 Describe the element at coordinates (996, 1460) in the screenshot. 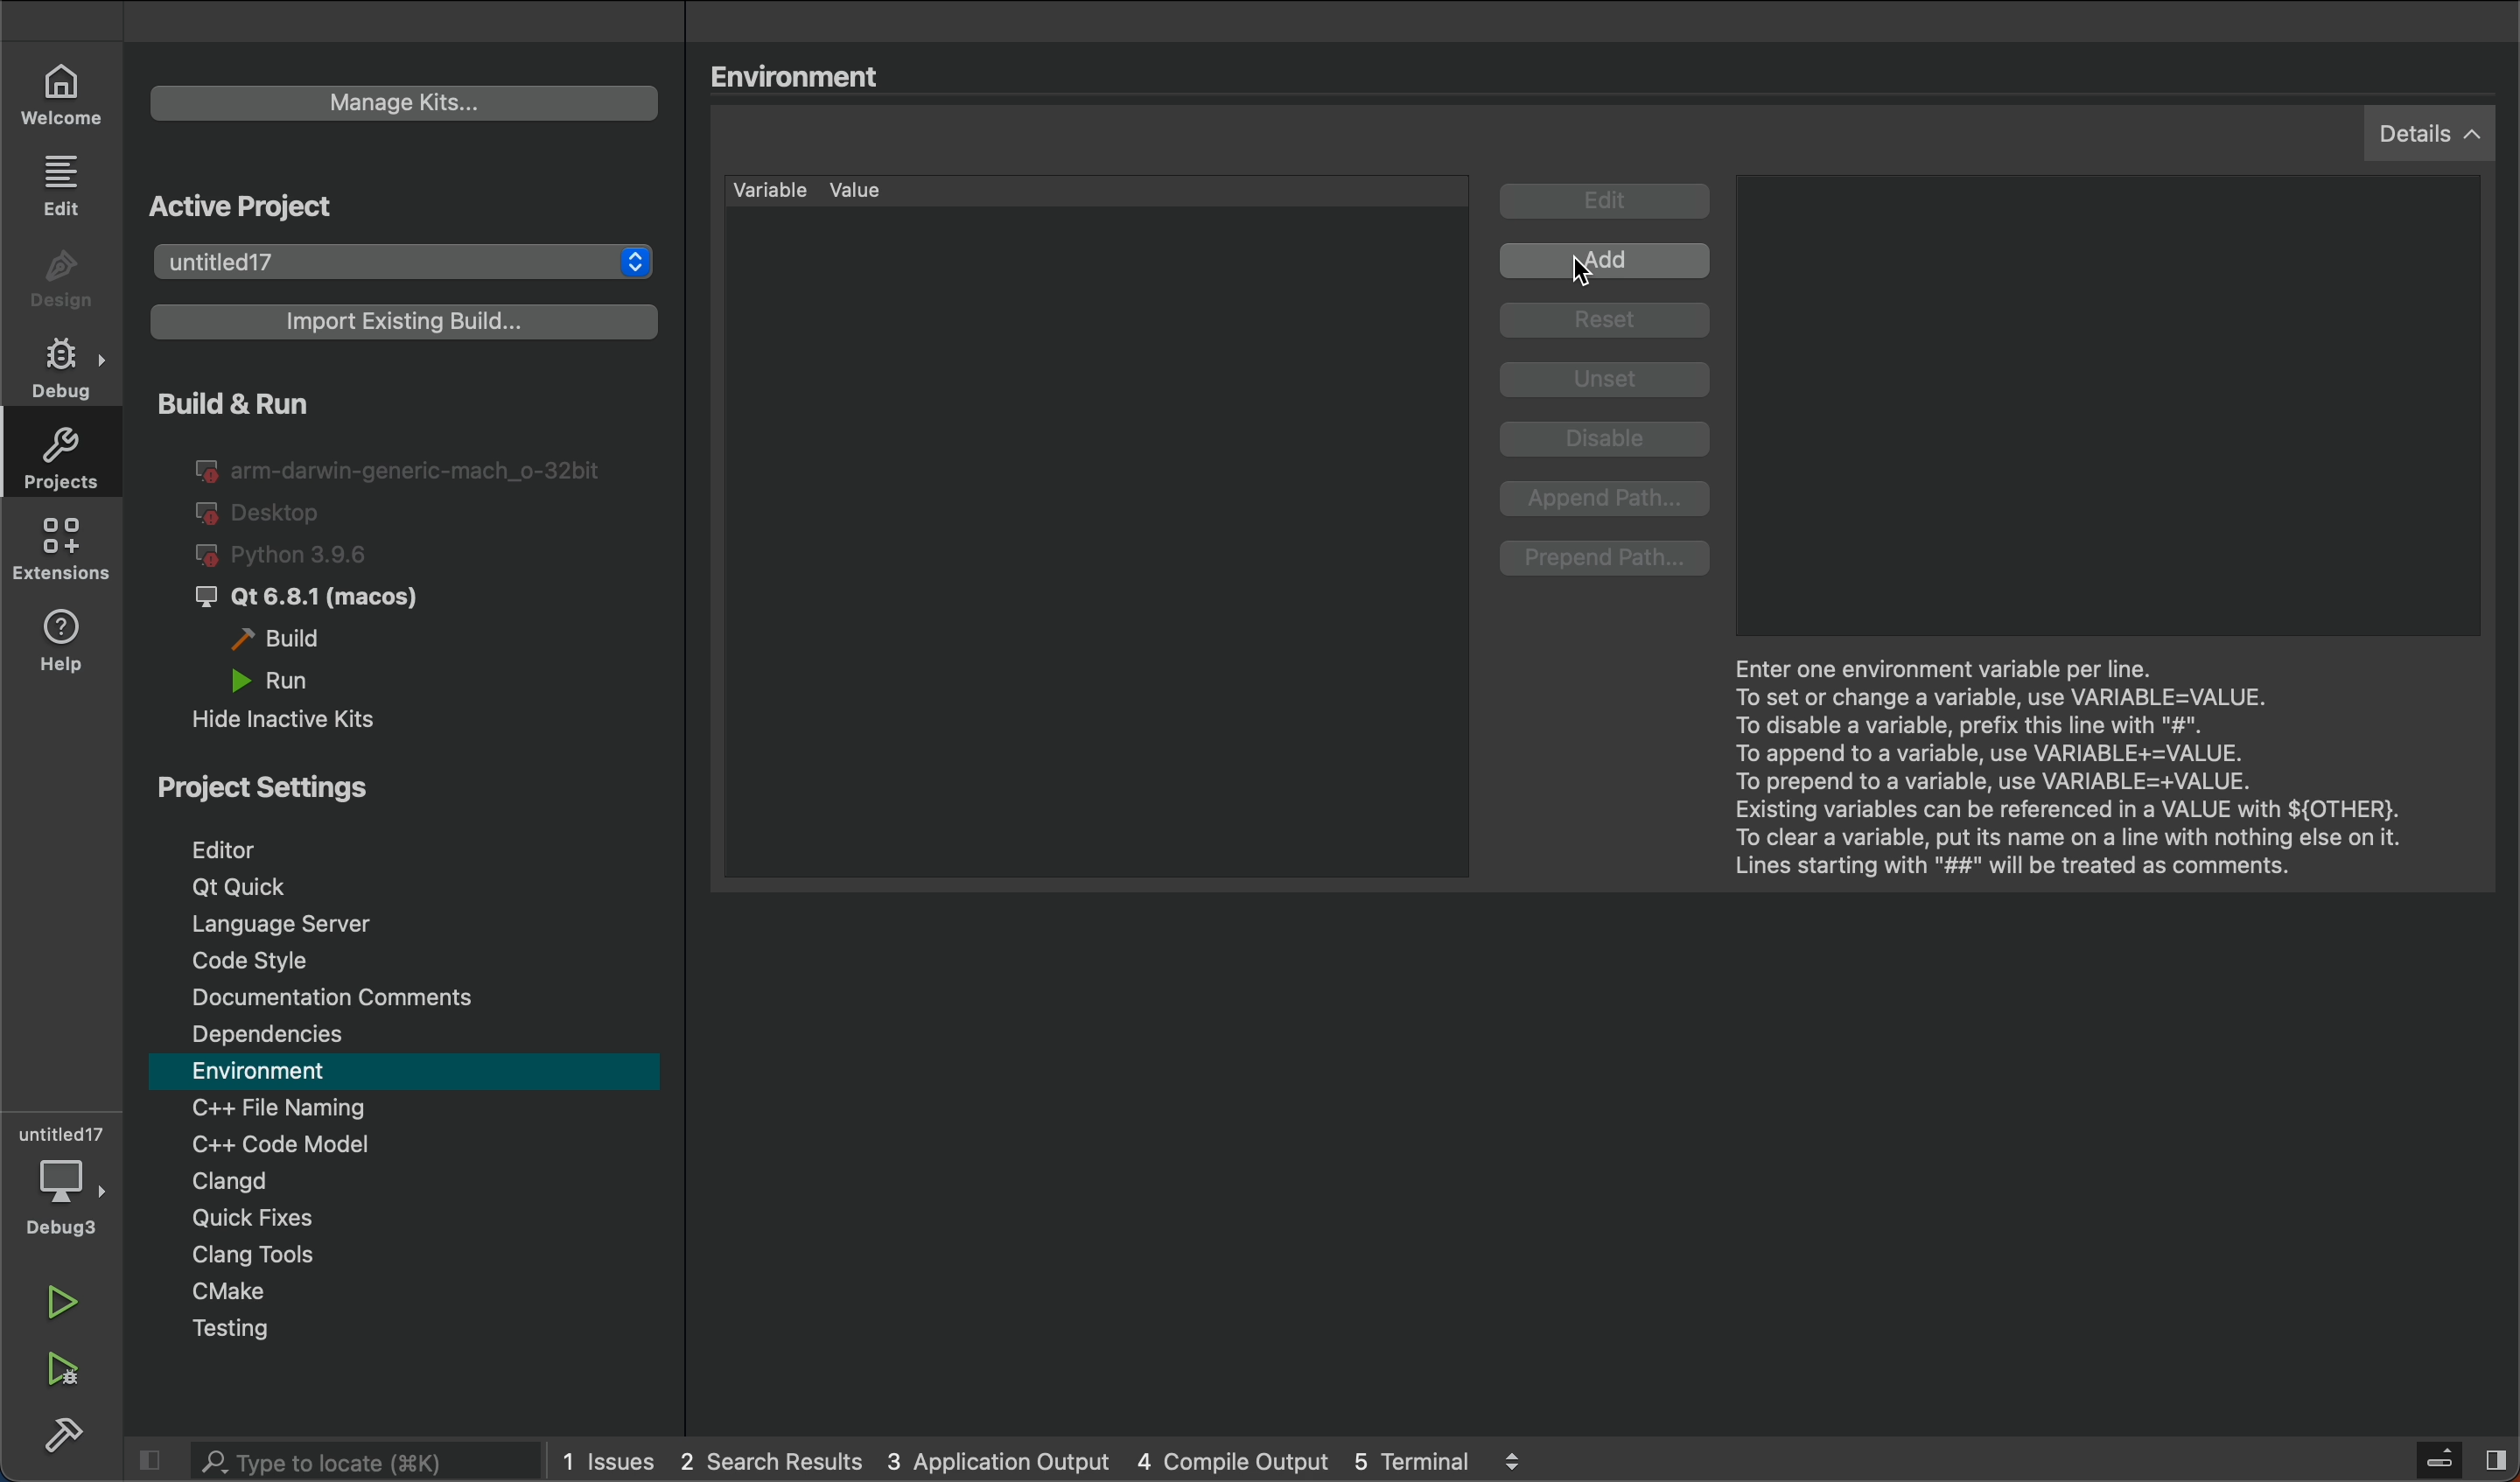

I see `3 application output` at that location.